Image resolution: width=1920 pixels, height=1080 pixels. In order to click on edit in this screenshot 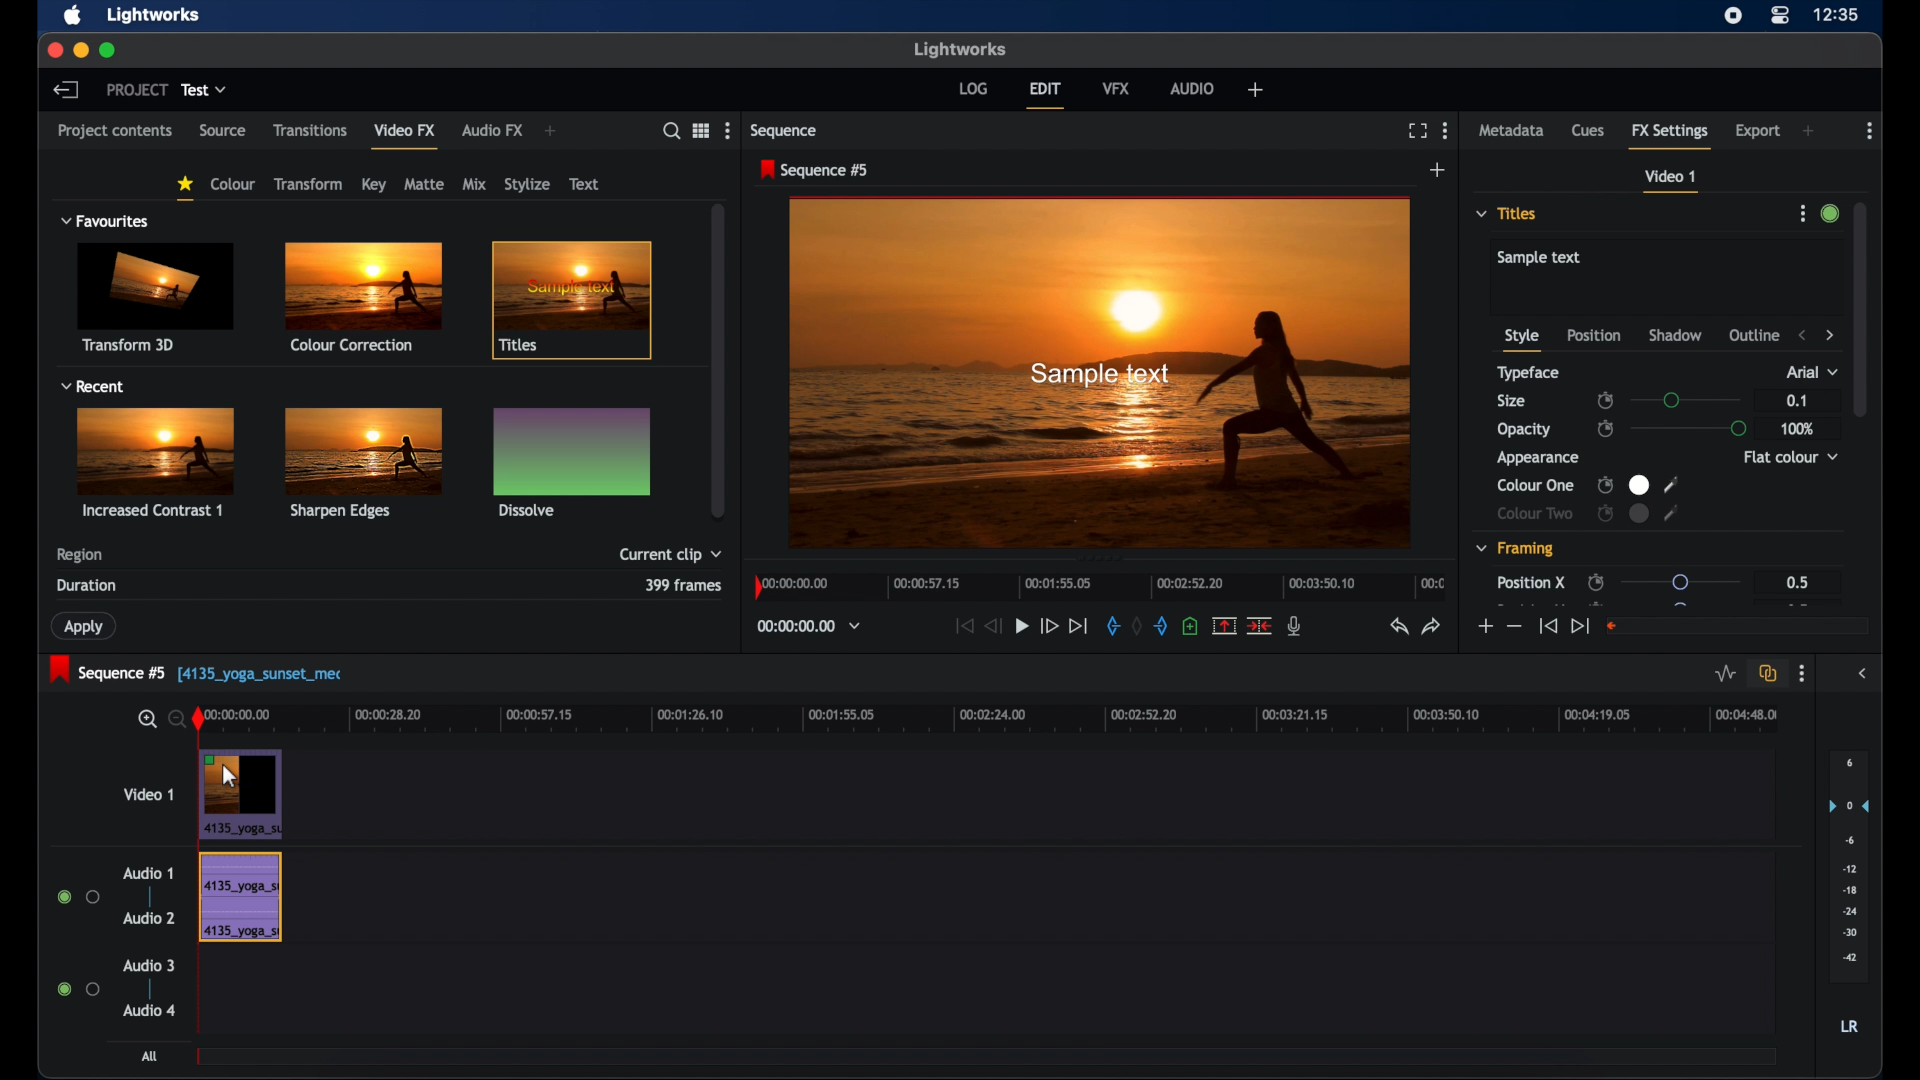, I will do `click(1046, 95)`.